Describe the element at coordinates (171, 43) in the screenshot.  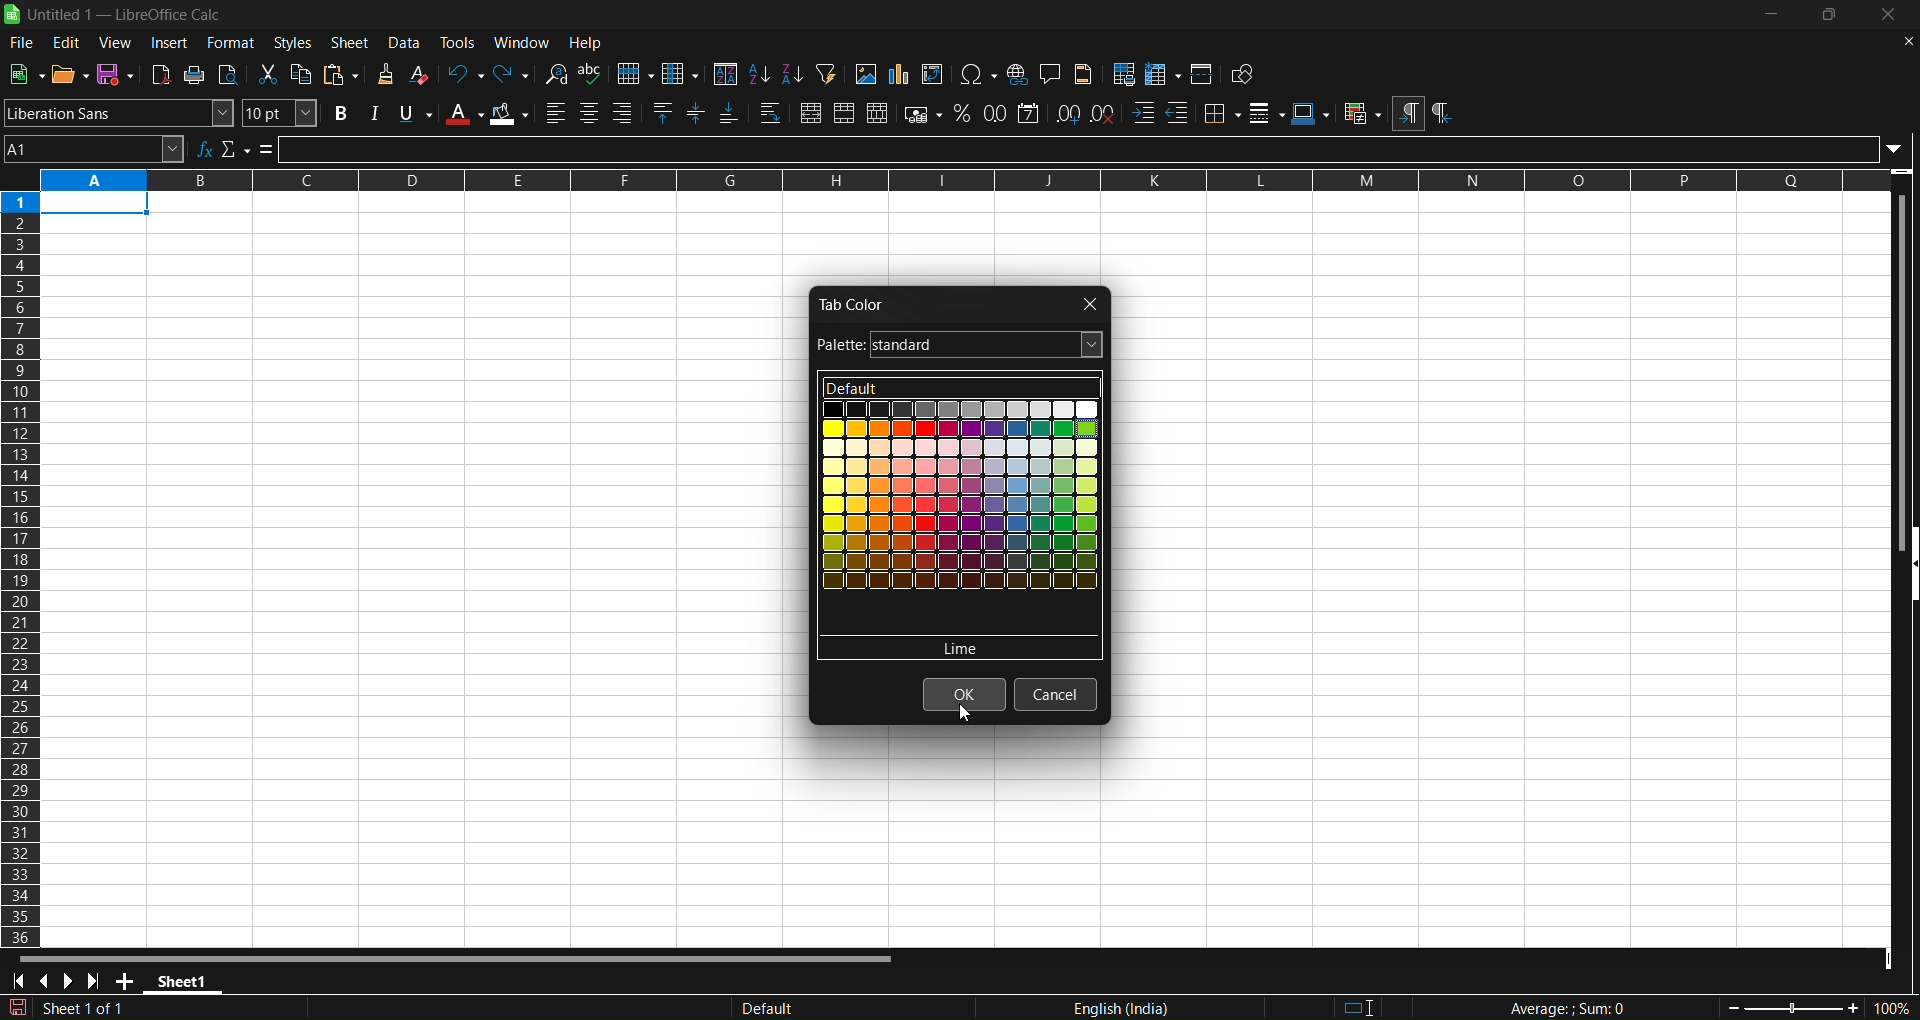
I see `insert` at that location.